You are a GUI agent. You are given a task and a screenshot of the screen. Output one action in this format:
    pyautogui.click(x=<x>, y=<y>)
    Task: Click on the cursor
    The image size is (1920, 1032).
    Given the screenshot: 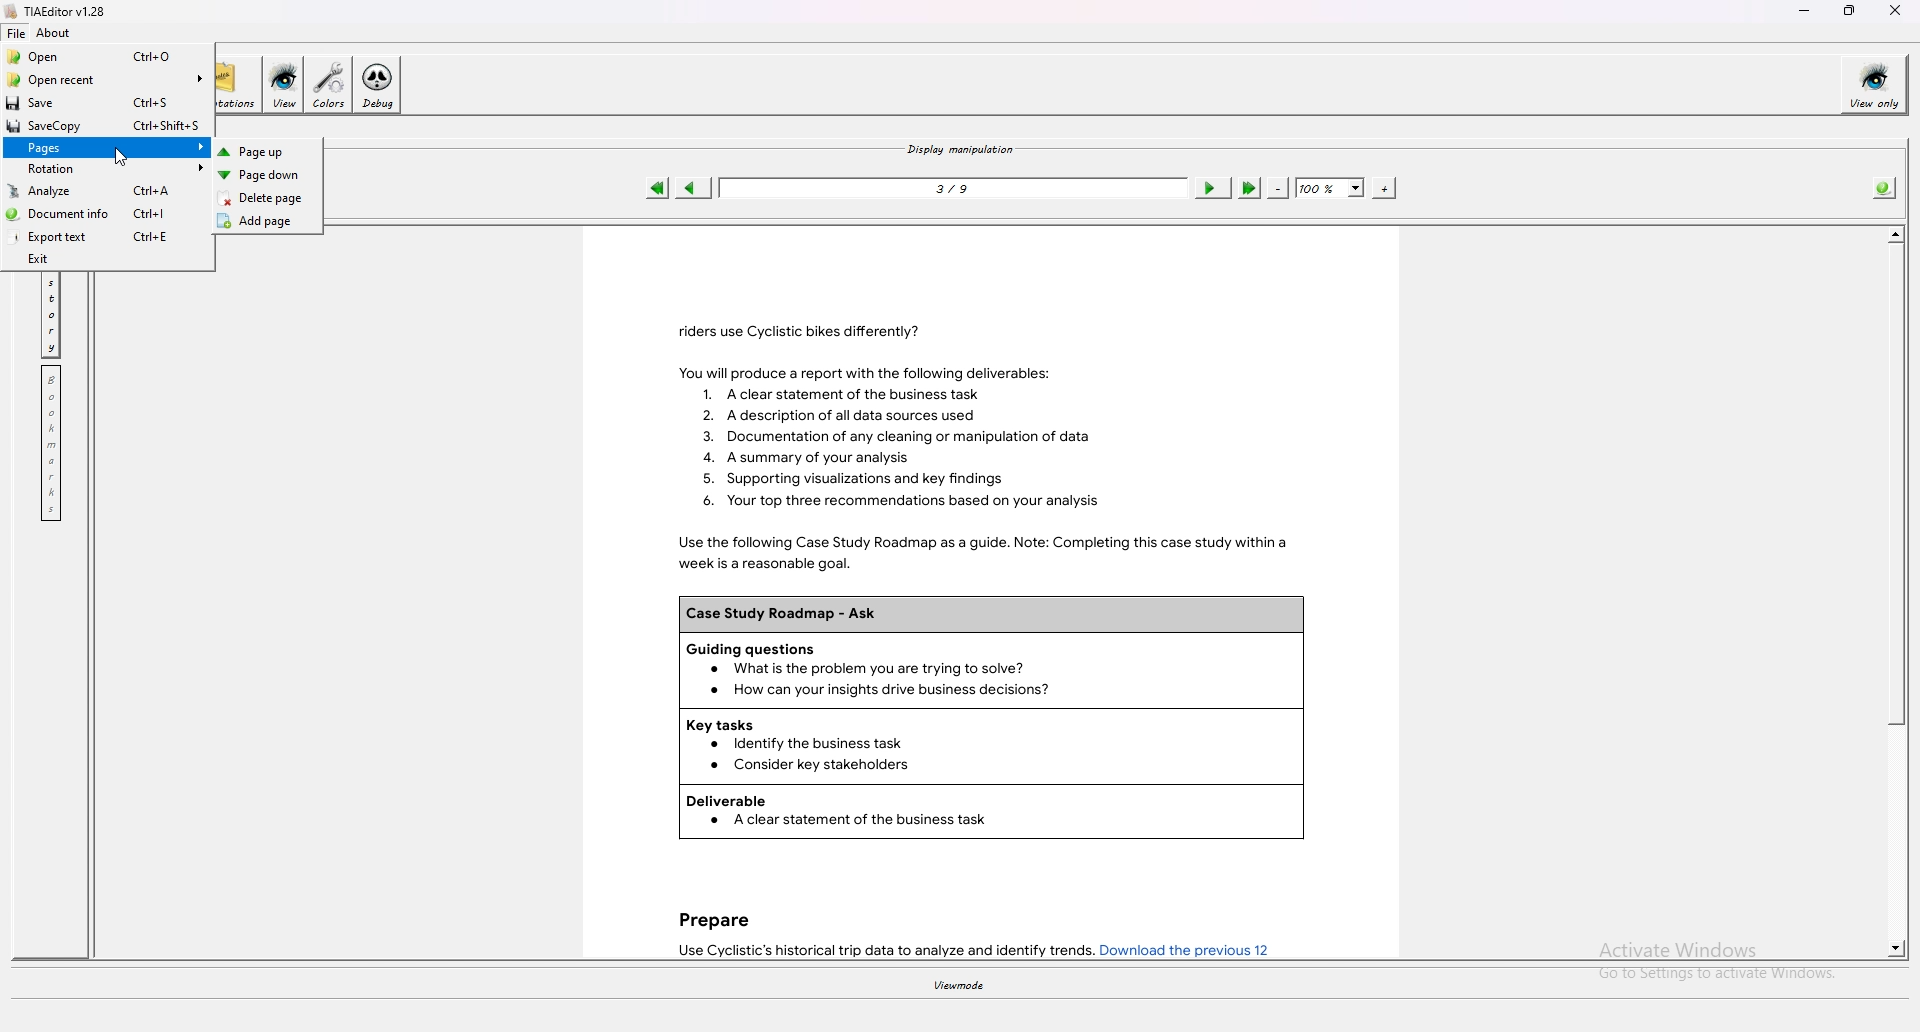 What is the action you would take?
    pyautogui.click(x=123, y=158)
    